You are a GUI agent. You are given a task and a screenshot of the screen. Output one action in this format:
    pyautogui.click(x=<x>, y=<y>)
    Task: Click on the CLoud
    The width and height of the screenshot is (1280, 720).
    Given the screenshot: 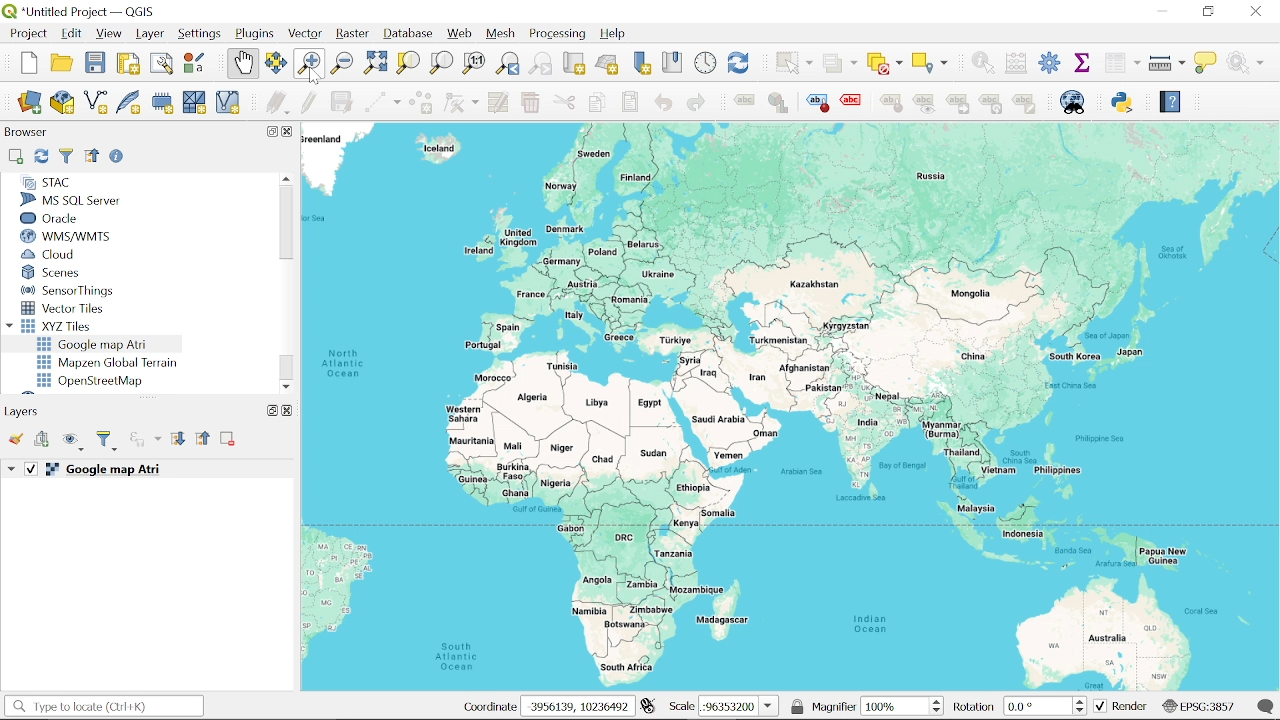 What is the action you would take?
    pyautogui.click(x=50, y=254)
    